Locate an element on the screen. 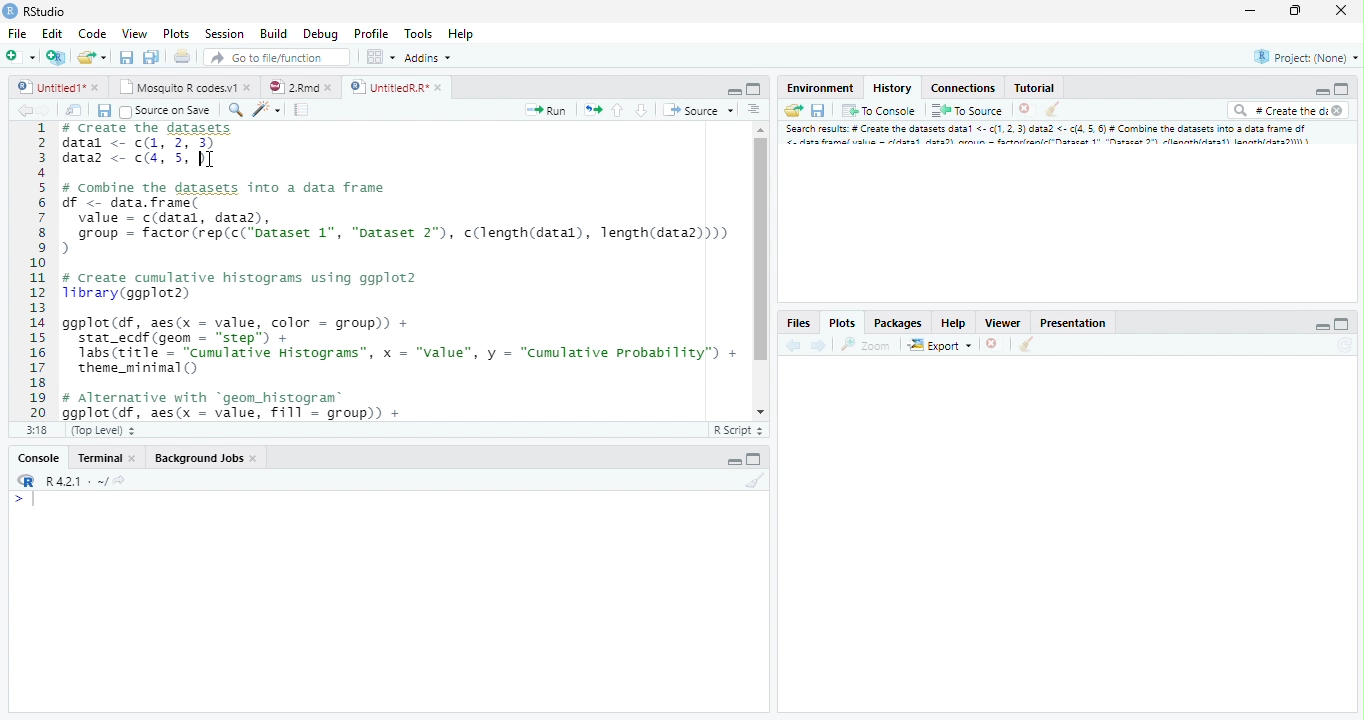 This screenshot has width=1364, height=720. Save is located at coordinates (104, 111).